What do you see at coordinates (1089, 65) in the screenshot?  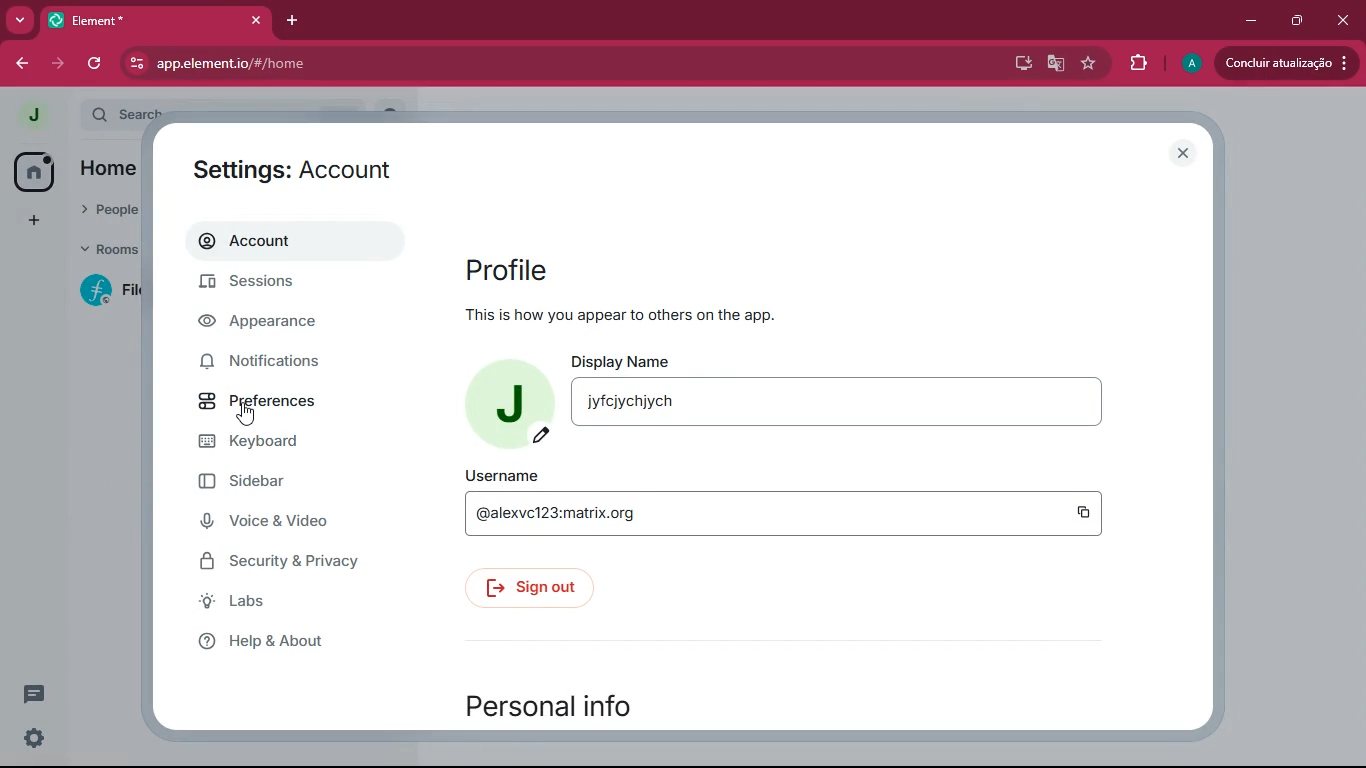 I see `bookmark` at bounding box center [1089, 65].